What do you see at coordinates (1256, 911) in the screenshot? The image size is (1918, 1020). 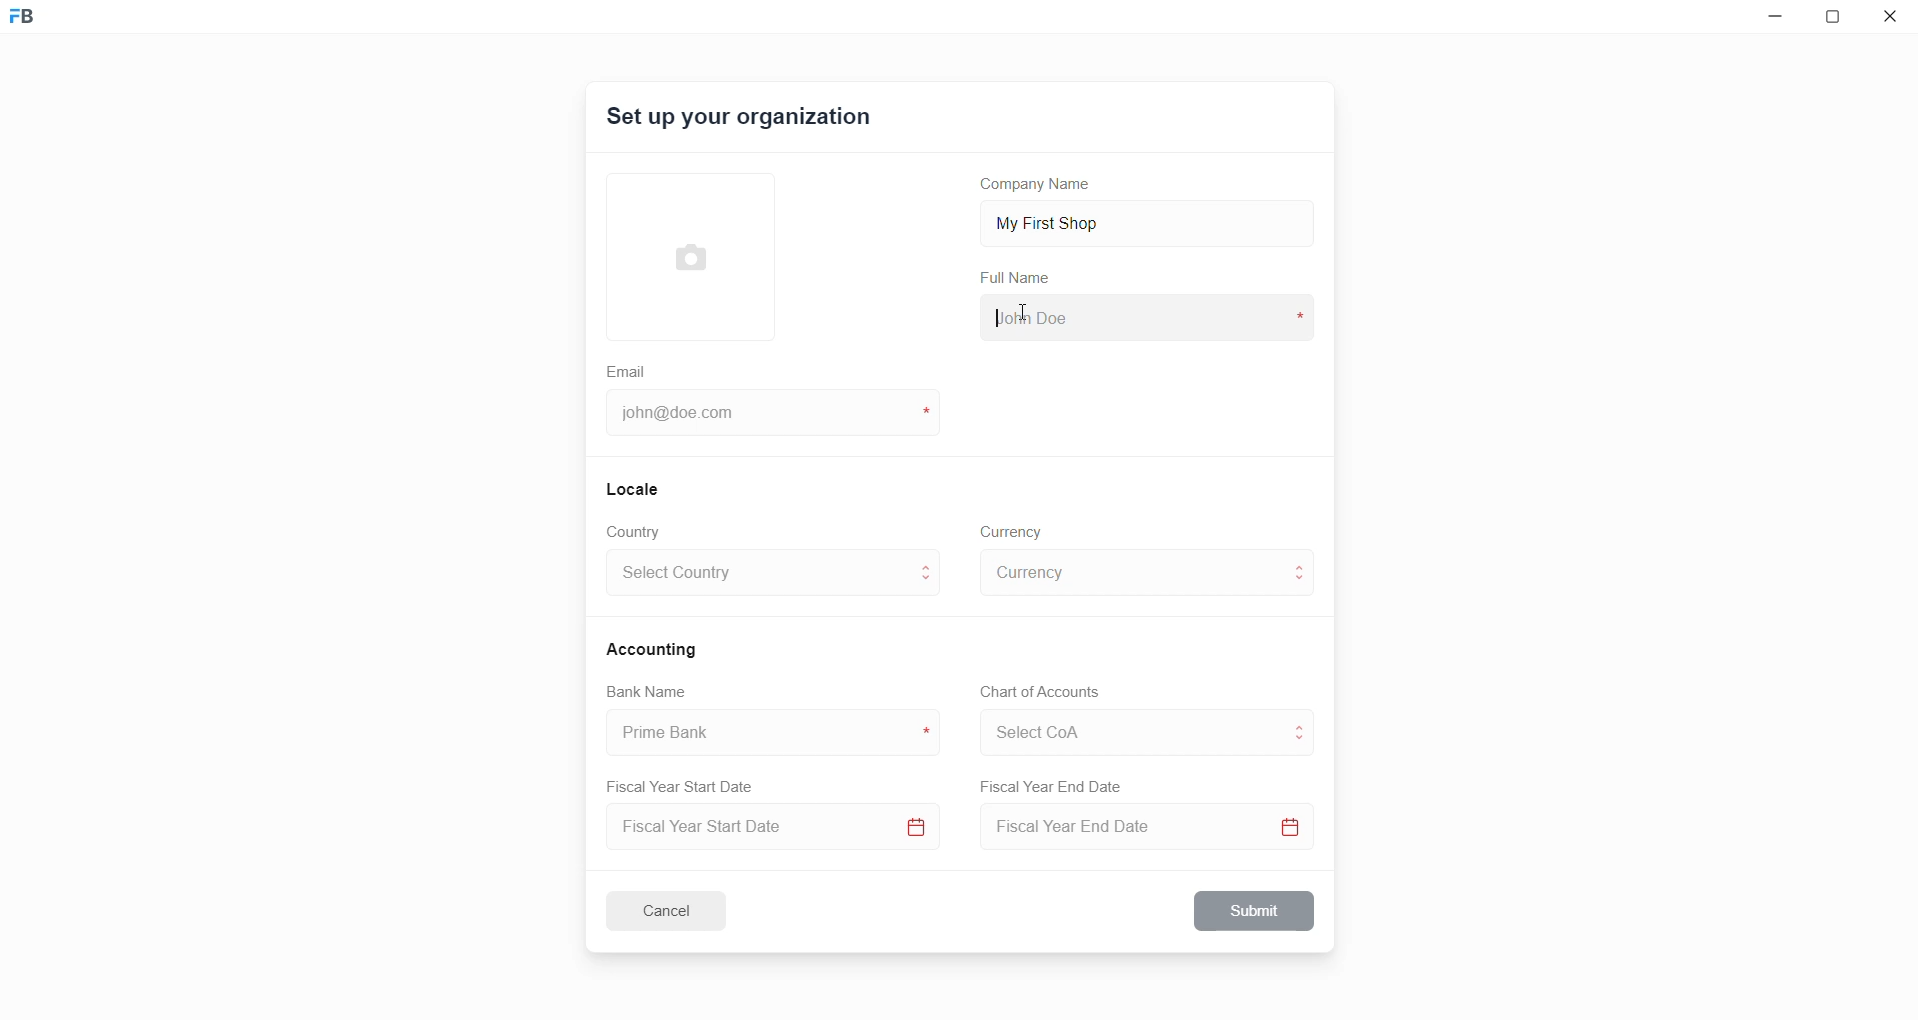 I see `Submit ` at bounding box center [1256, 911].